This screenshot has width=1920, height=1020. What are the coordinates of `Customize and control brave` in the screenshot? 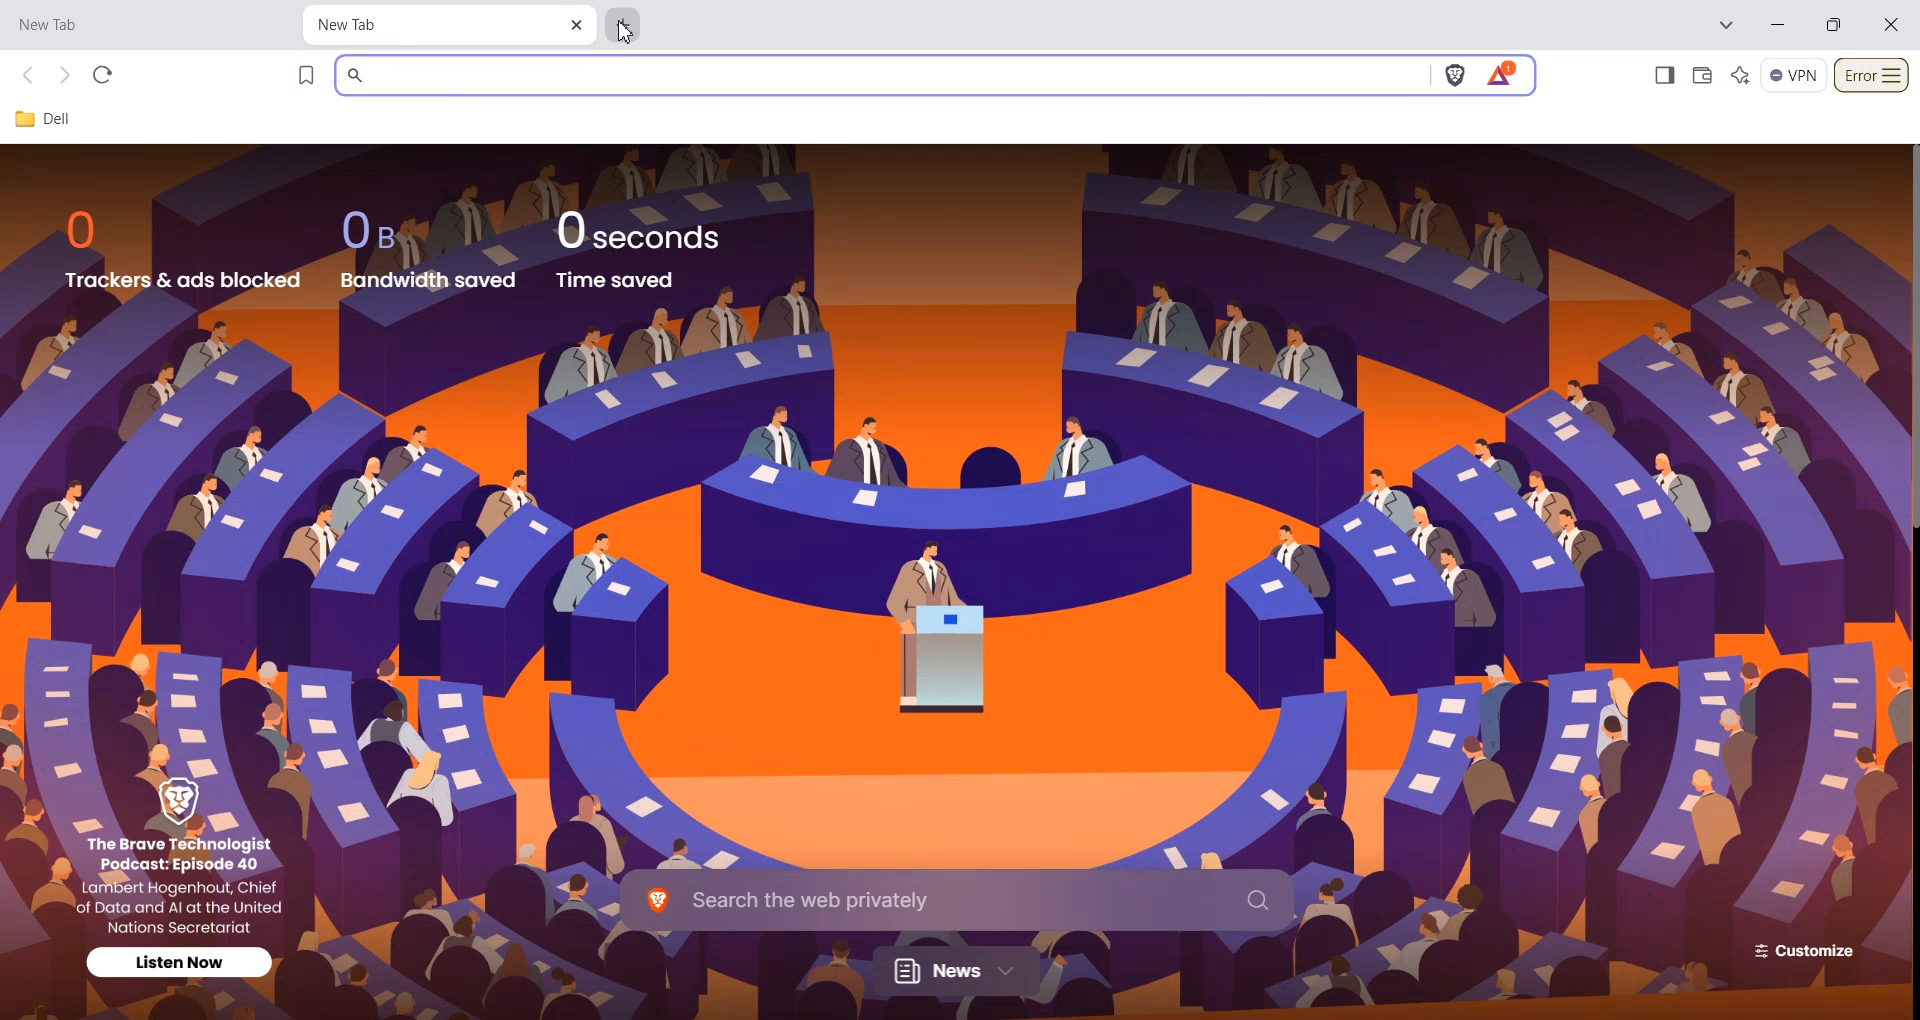 It's located at (1872, 76).